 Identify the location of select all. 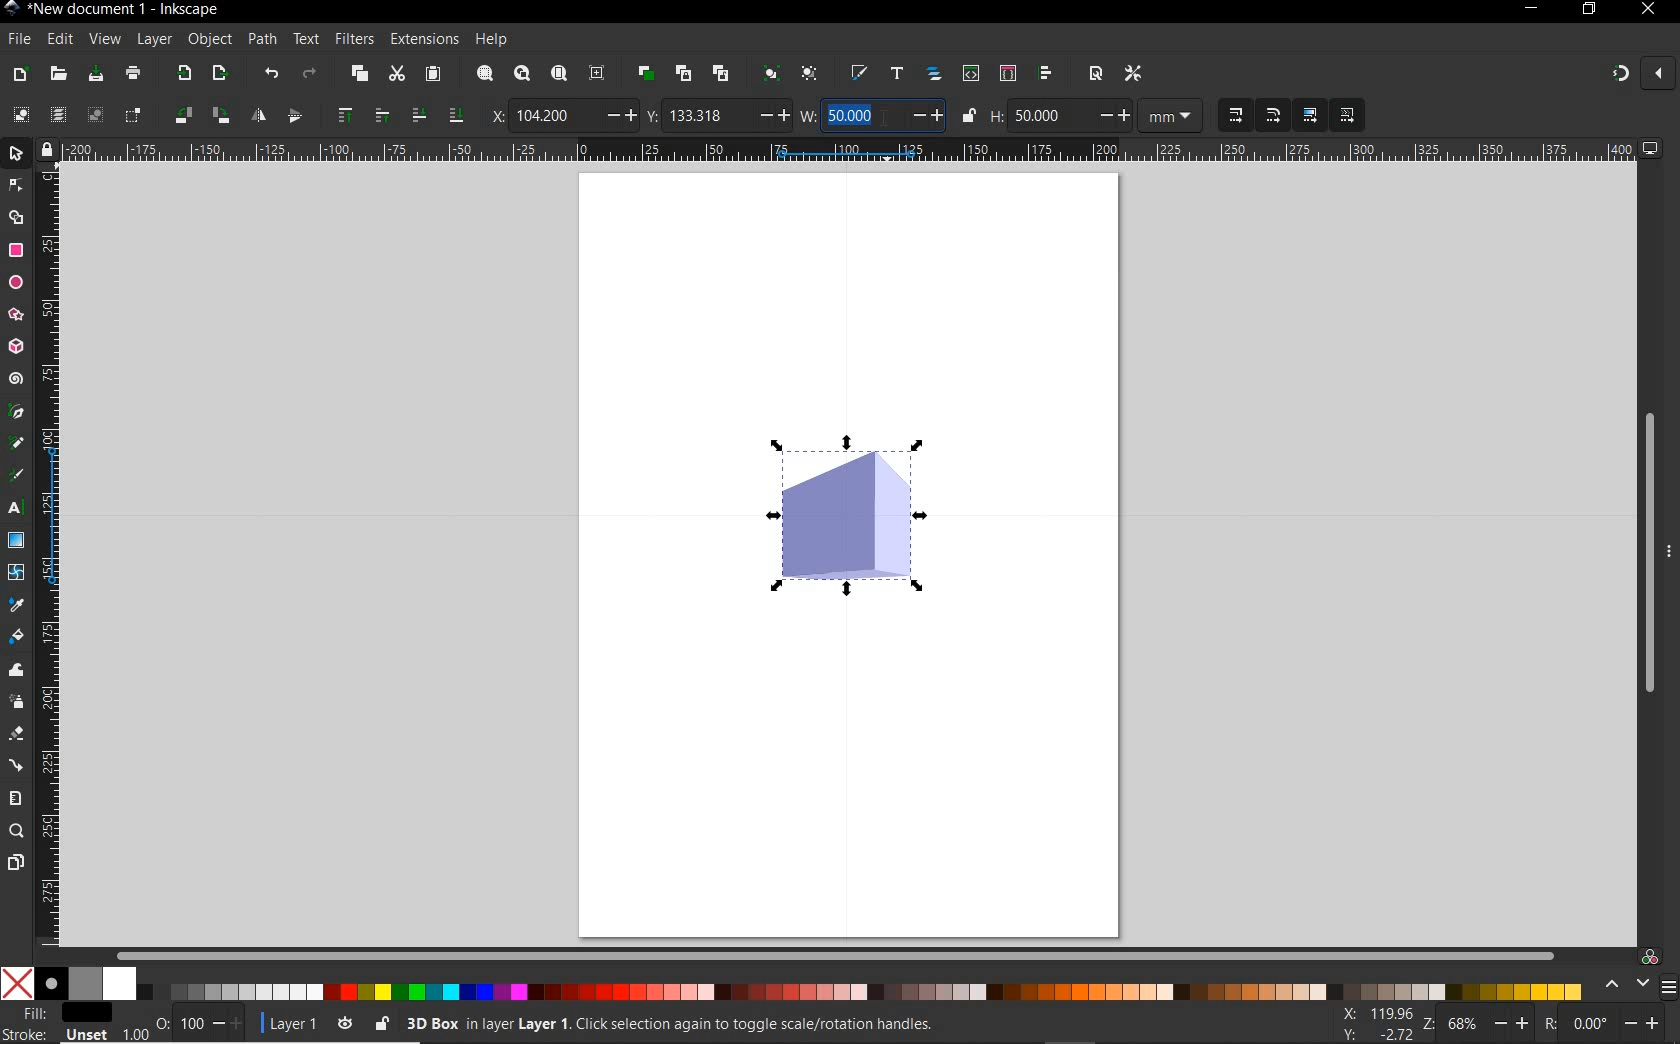
(22, 112).